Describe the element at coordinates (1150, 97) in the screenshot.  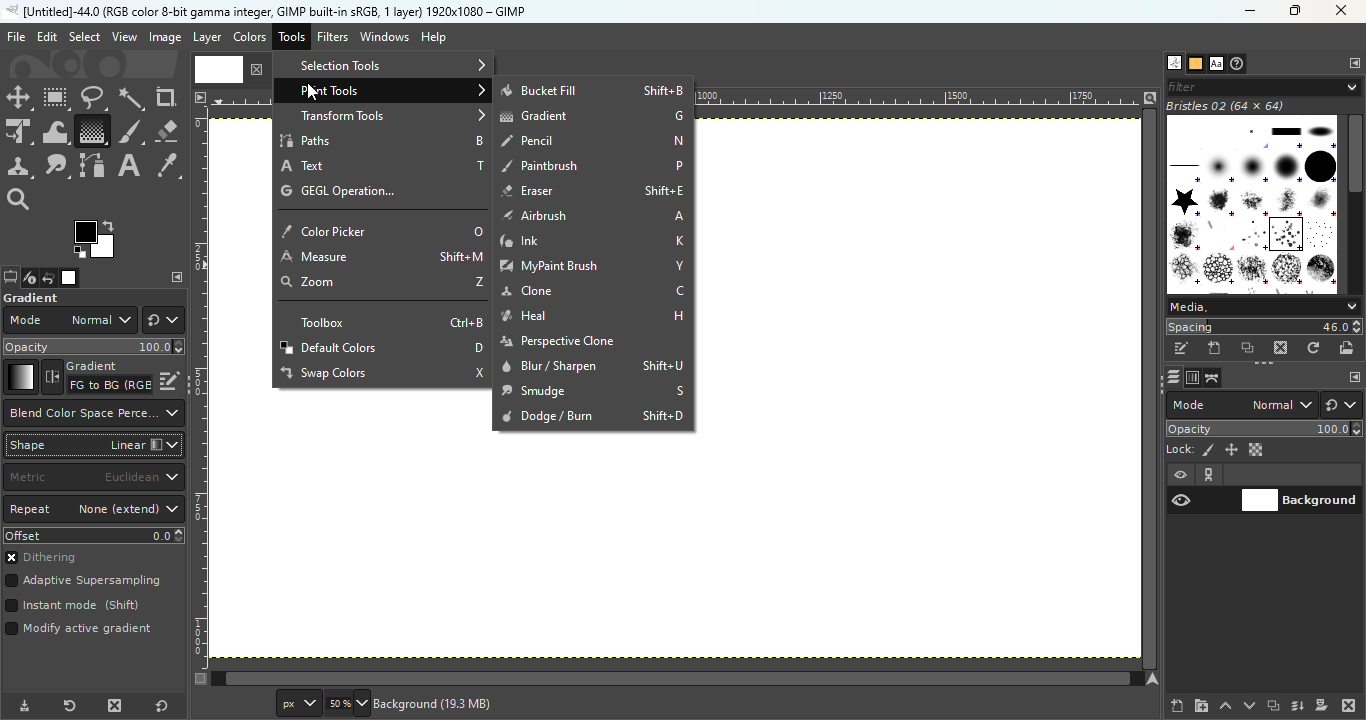
I see `Zoom image when window size changes` at that location.